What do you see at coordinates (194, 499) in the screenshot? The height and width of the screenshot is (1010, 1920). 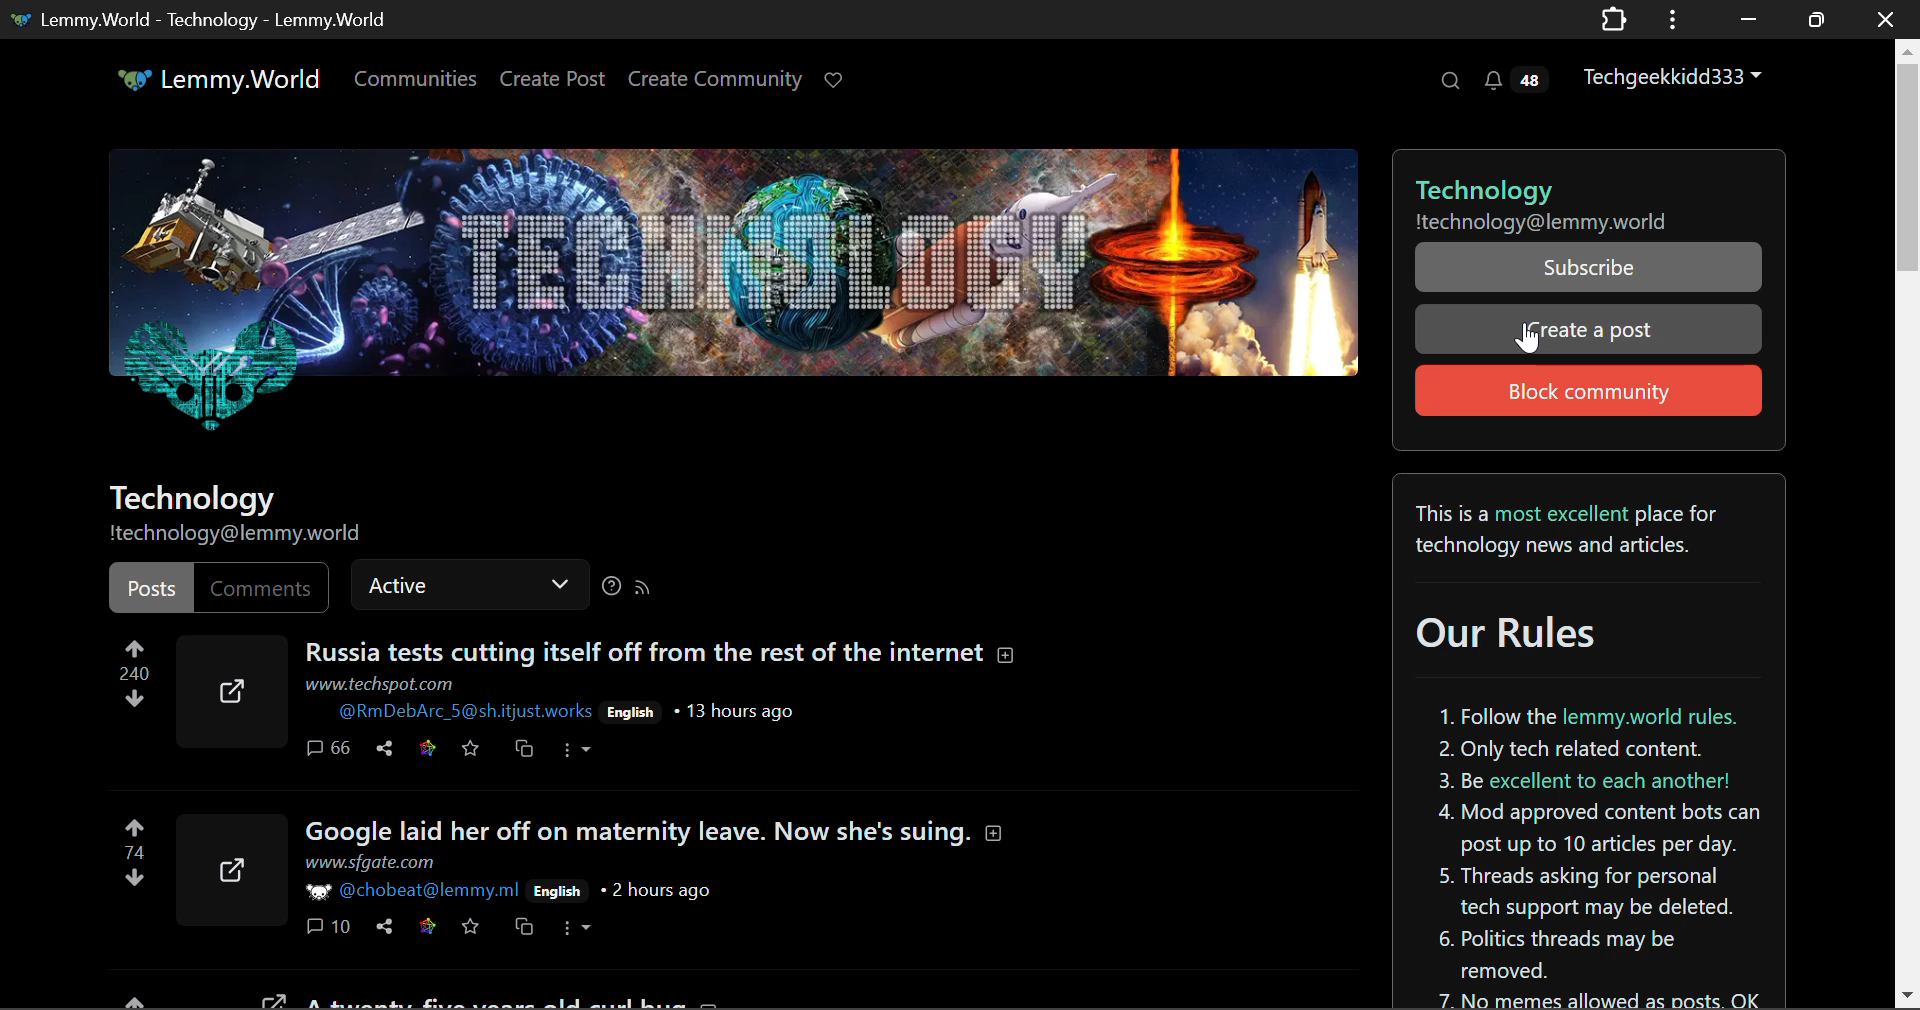 I see `Technology` at bounding box center [194, 499].